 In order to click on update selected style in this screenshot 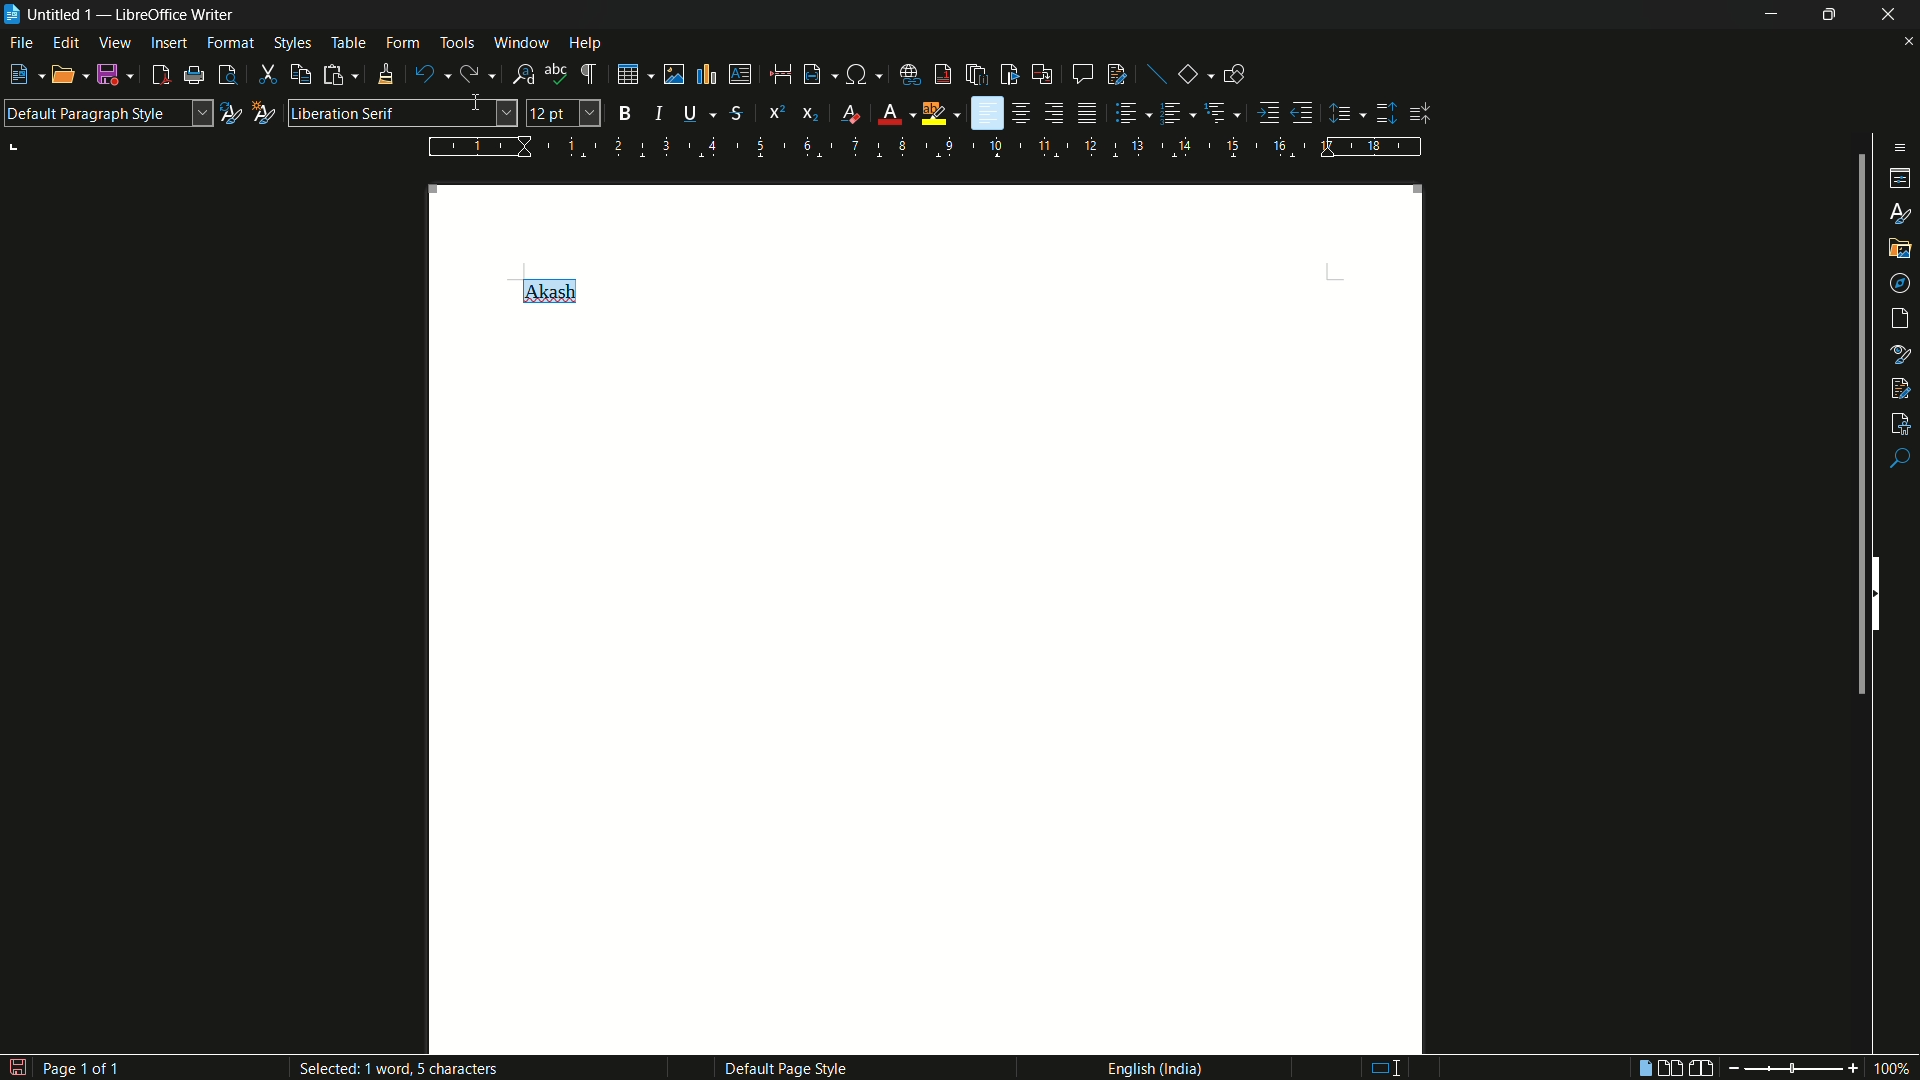, I will do `click(229, 113)`.